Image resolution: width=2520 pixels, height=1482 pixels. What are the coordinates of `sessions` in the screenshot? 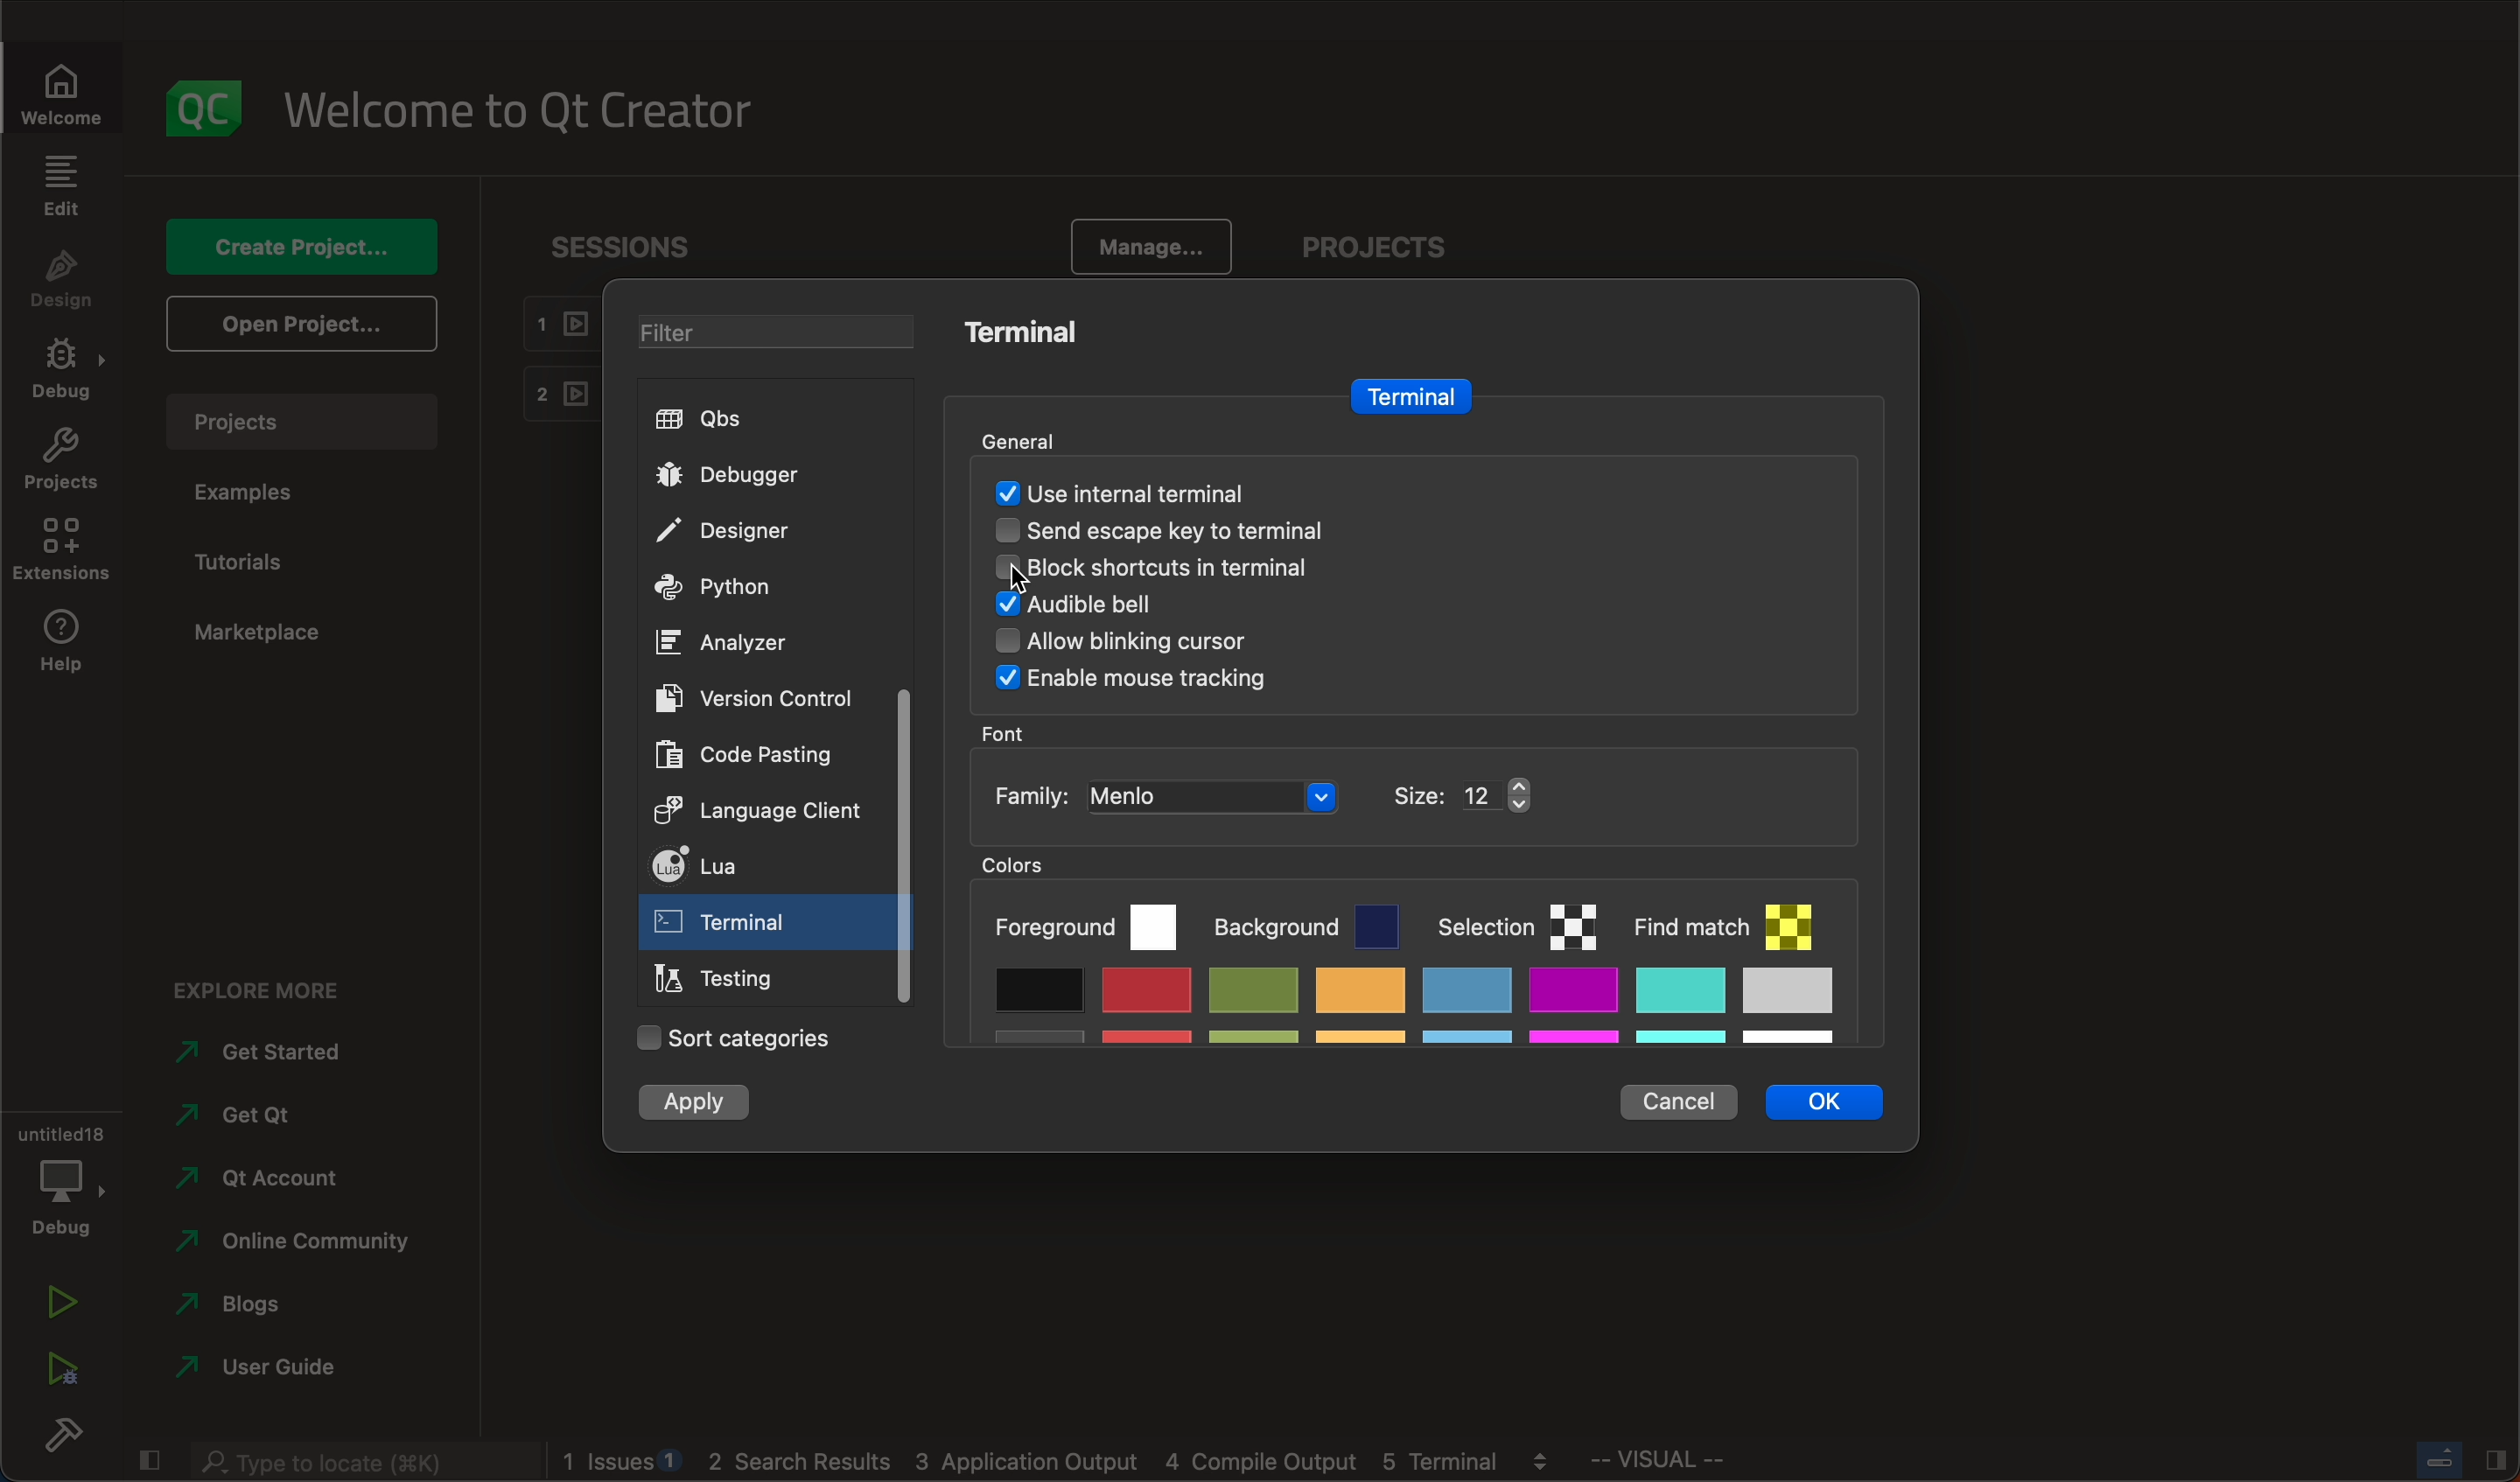 It's located at (610, 241).